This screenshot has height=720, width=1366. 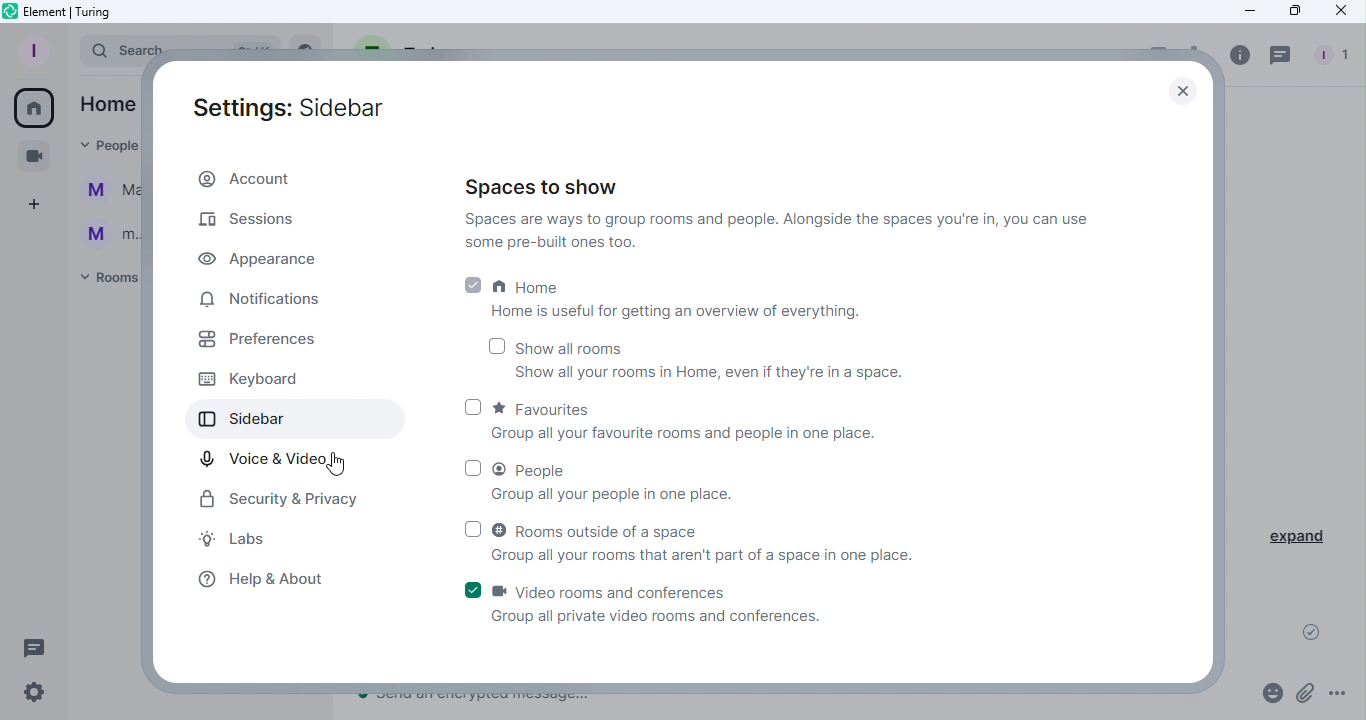 I want to click on Emoji, so click(x=1268, y=696).